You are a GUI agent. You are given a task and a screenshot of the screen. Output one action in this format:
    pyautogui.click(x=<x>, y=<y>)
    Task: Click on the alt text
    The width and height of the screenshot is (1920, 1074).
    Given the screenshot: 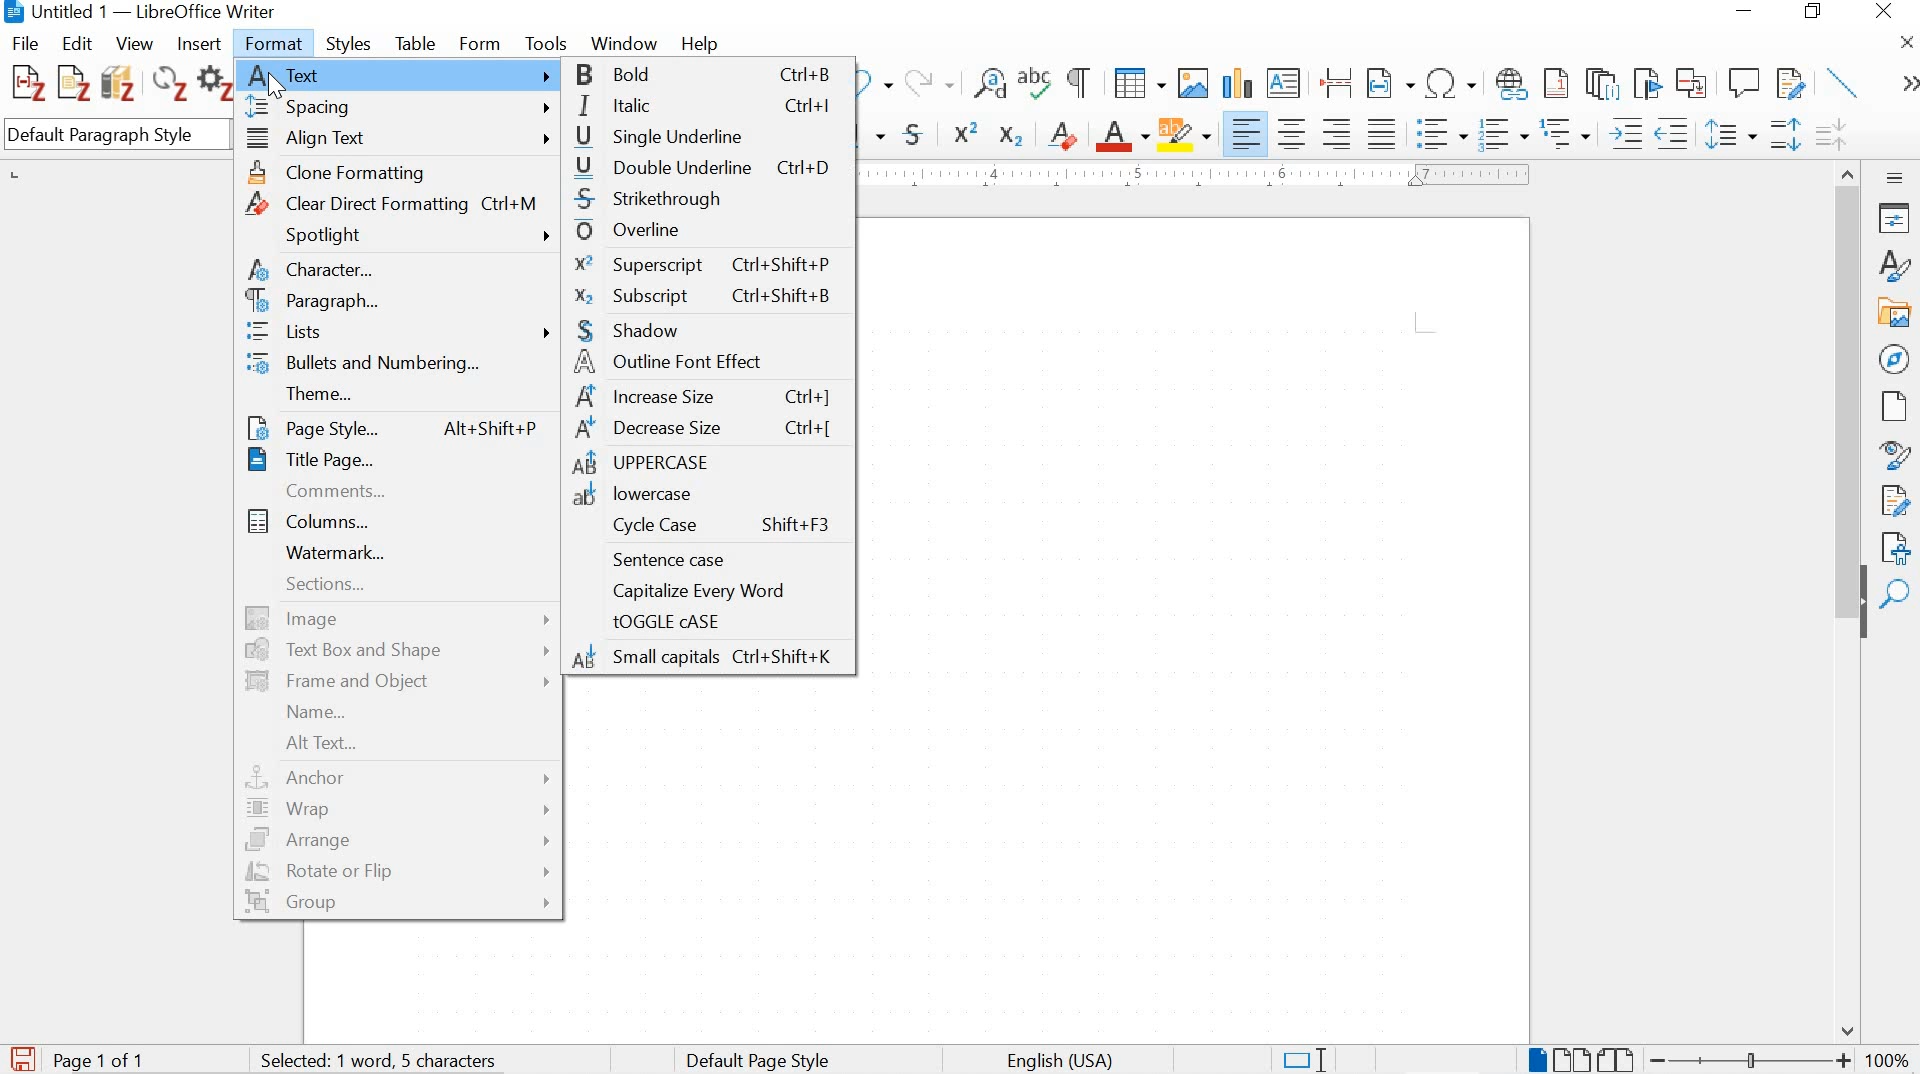 What is the action you would take?
    pyautogui.click(x=390, y=742)
    